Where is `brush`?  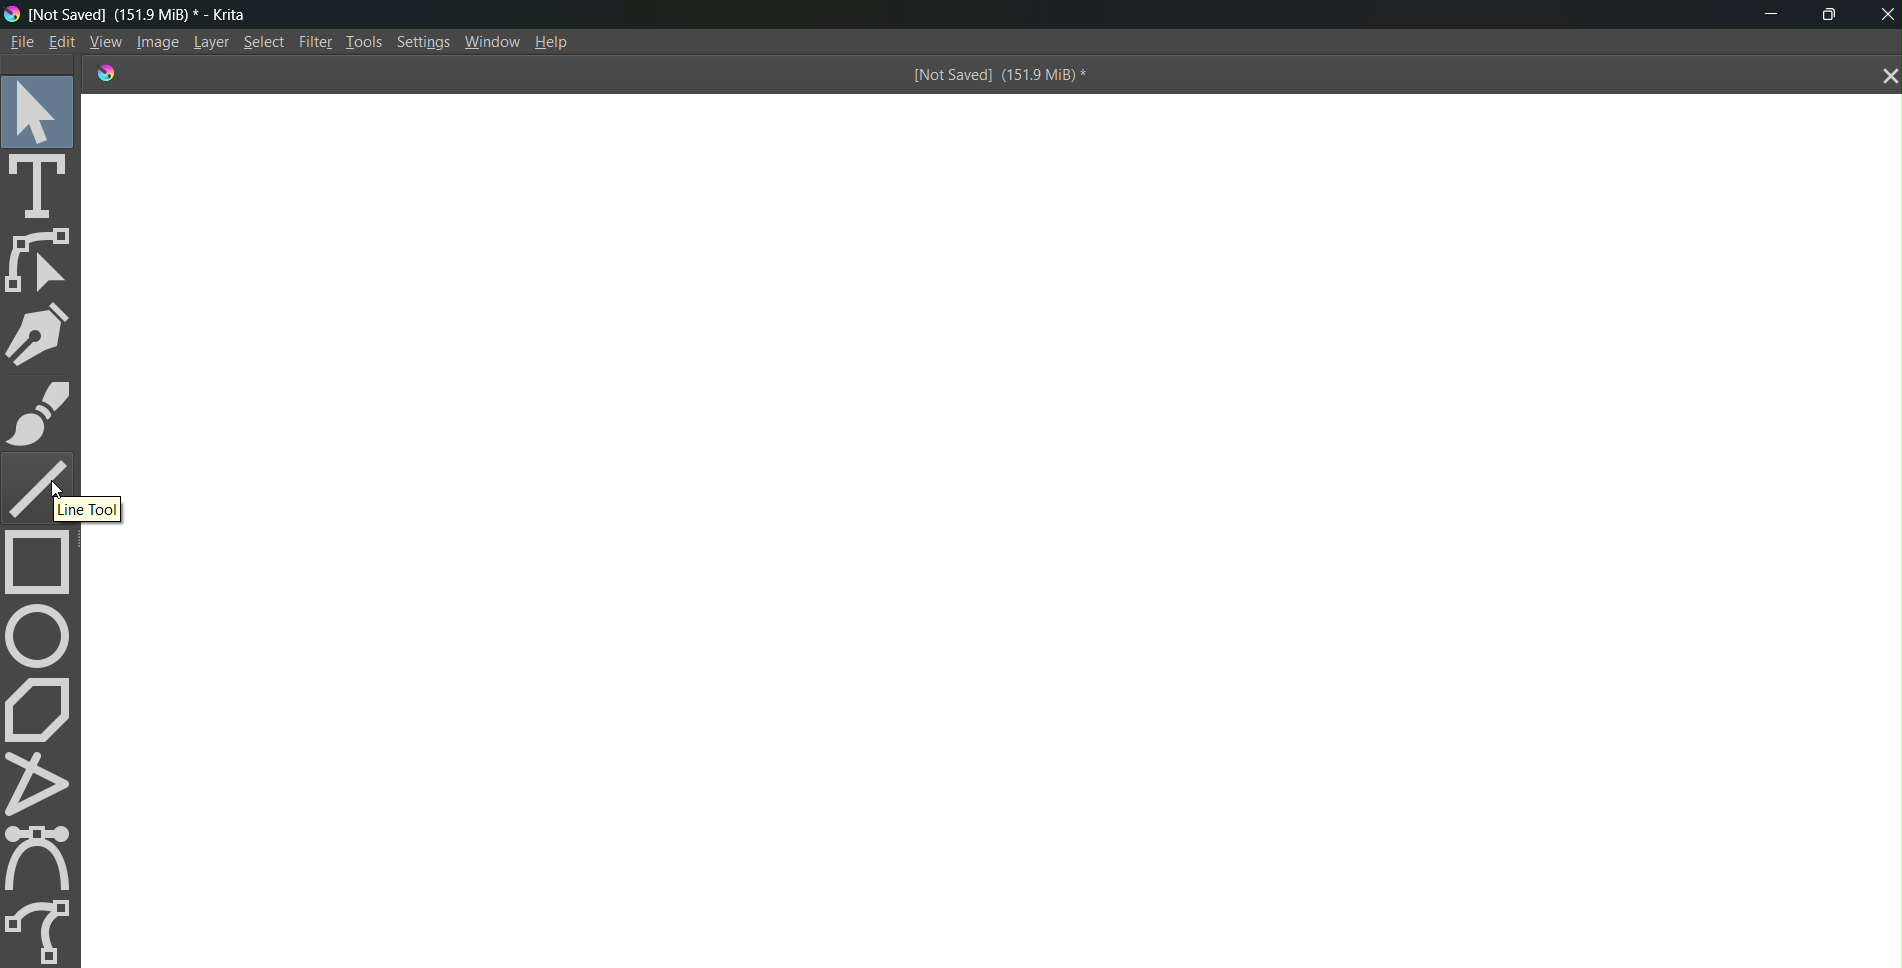
brush is located at coordinates (39, 413).